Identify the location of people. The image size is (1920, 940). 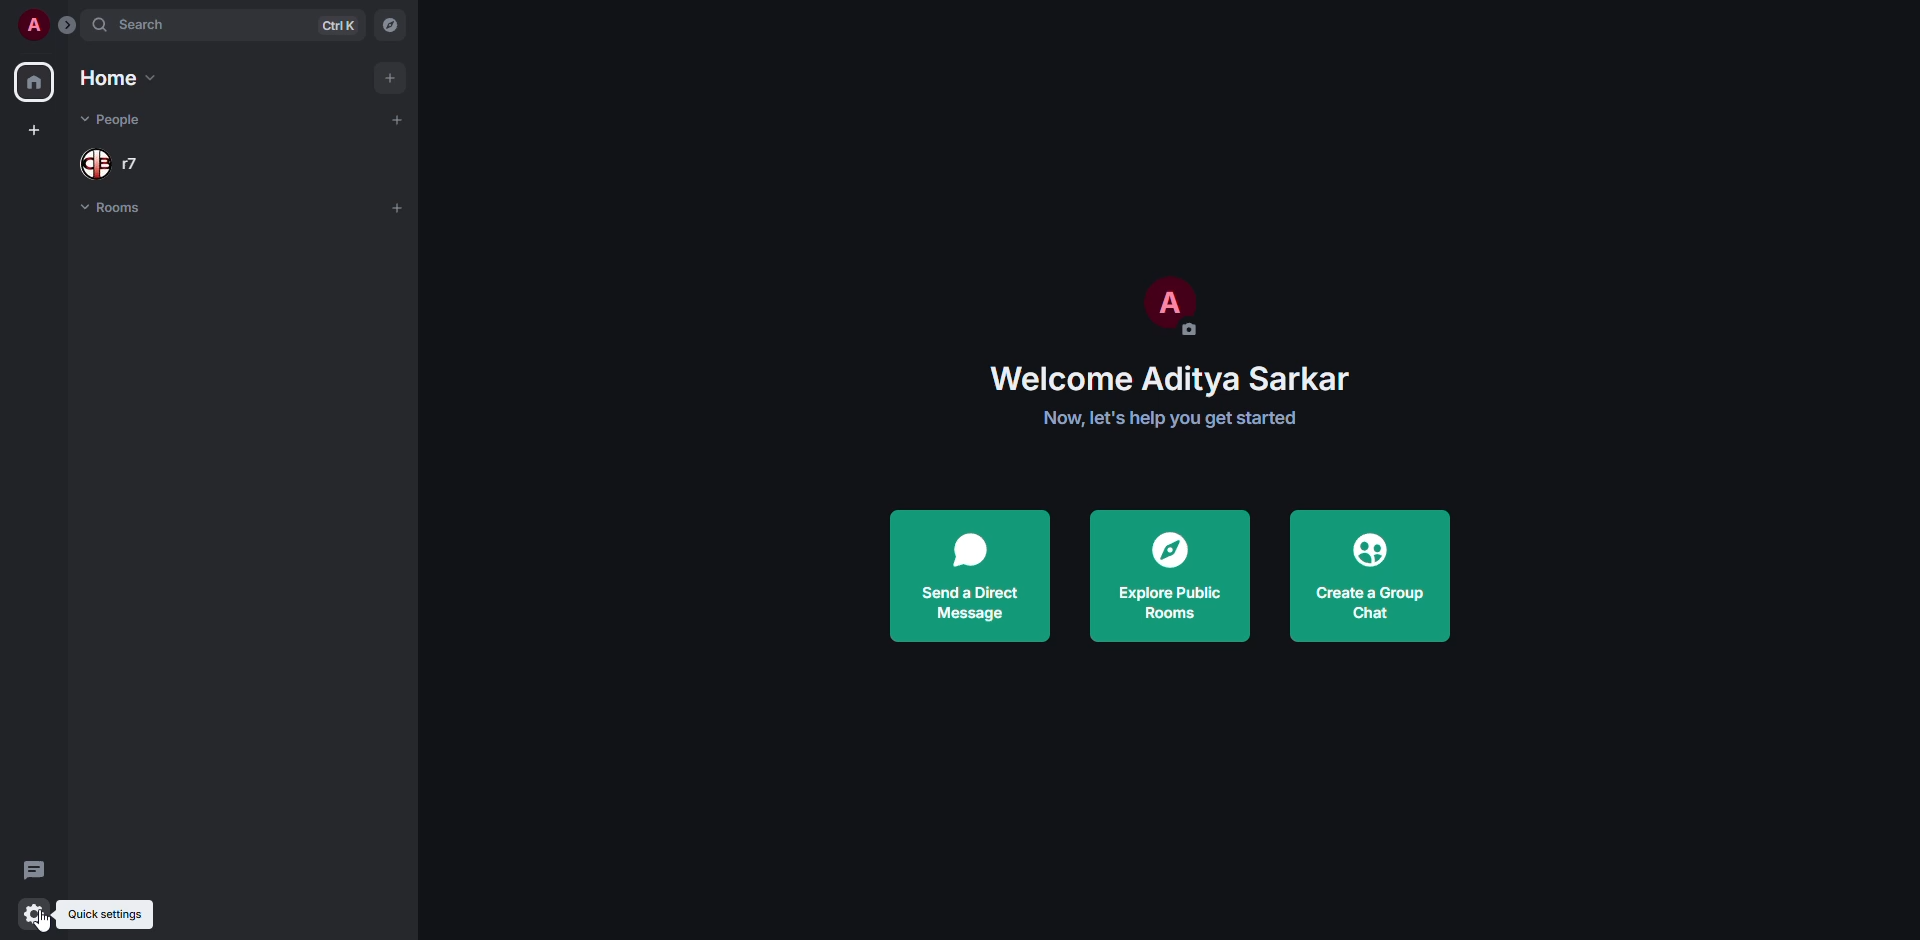
(108, 163).